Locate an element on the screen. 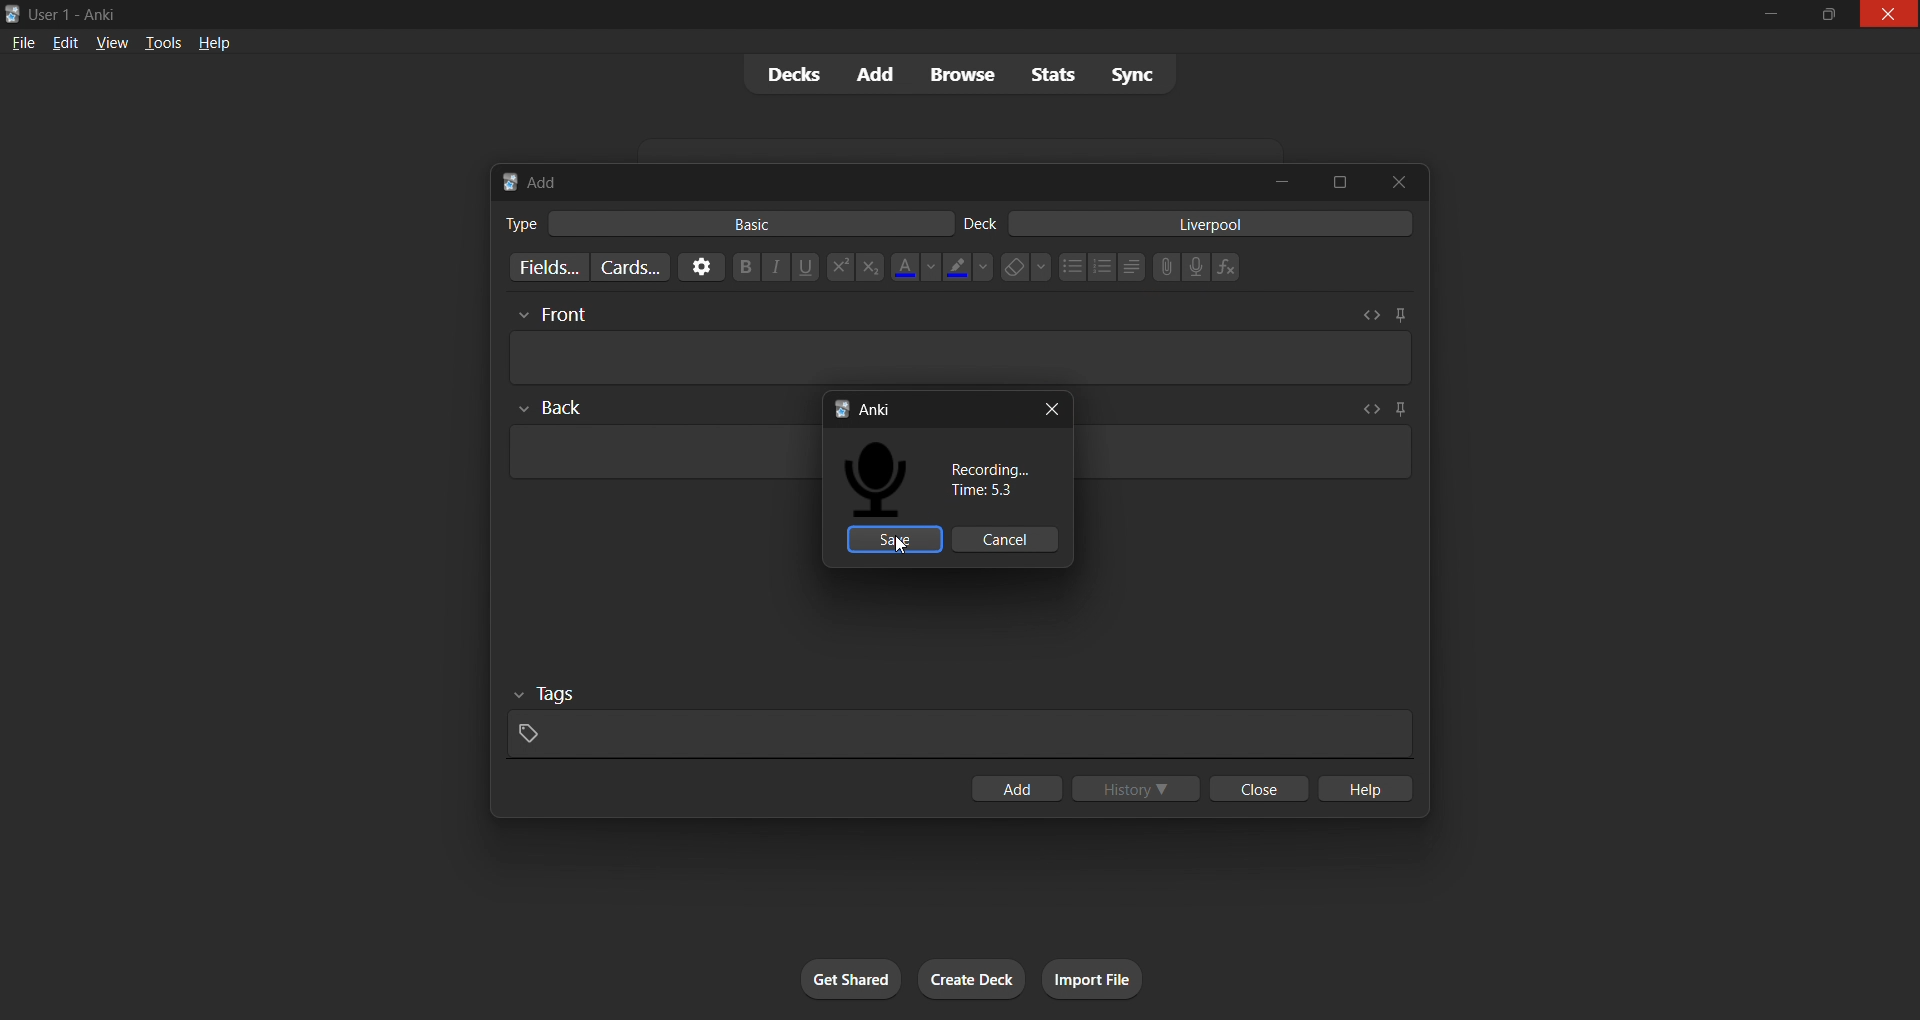  add audio is located at coordinates (1196, 266).